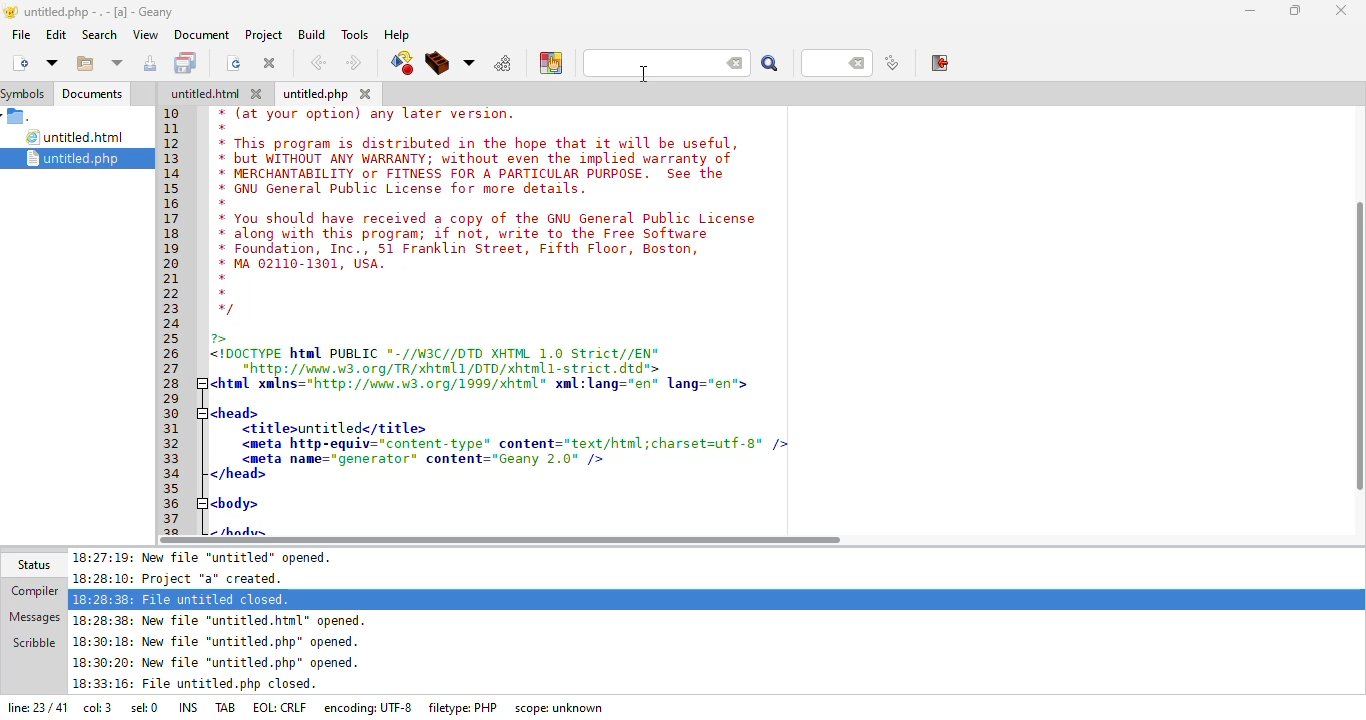  Describe the element at coordinates (489, 218) in the screenshot. I see `* You should have received a copy of the GNU General Public License` at that location.